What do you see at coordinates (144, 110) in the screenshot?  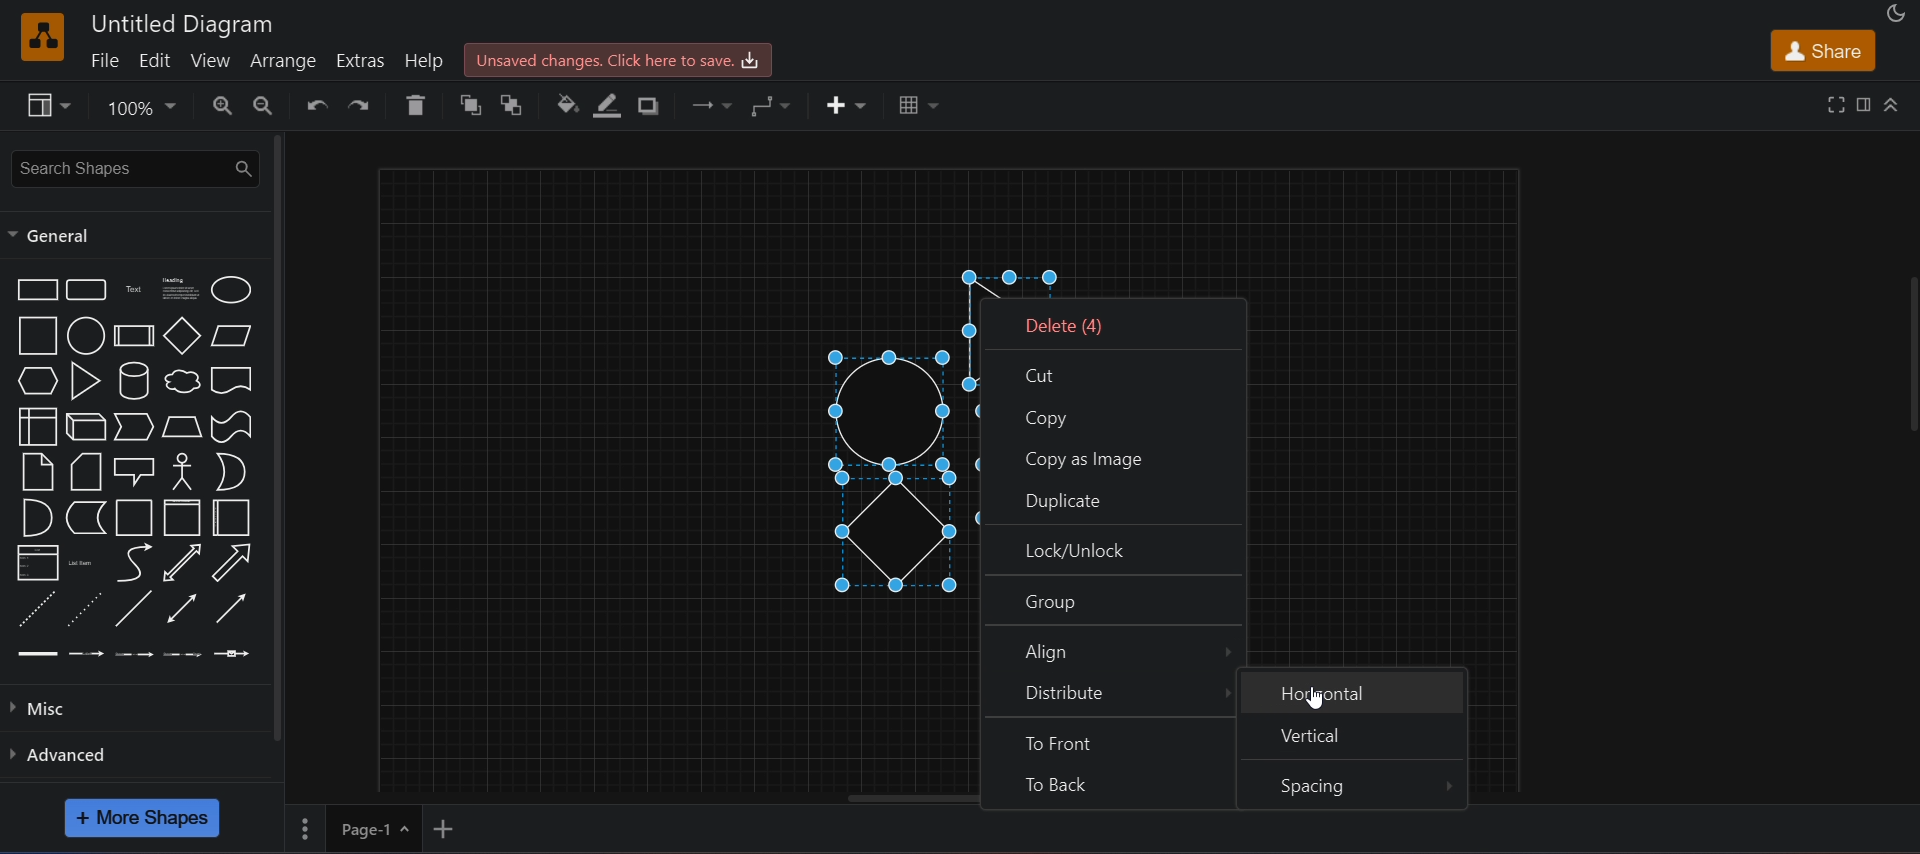 I see `zoom` at bounding box center [144, 110].